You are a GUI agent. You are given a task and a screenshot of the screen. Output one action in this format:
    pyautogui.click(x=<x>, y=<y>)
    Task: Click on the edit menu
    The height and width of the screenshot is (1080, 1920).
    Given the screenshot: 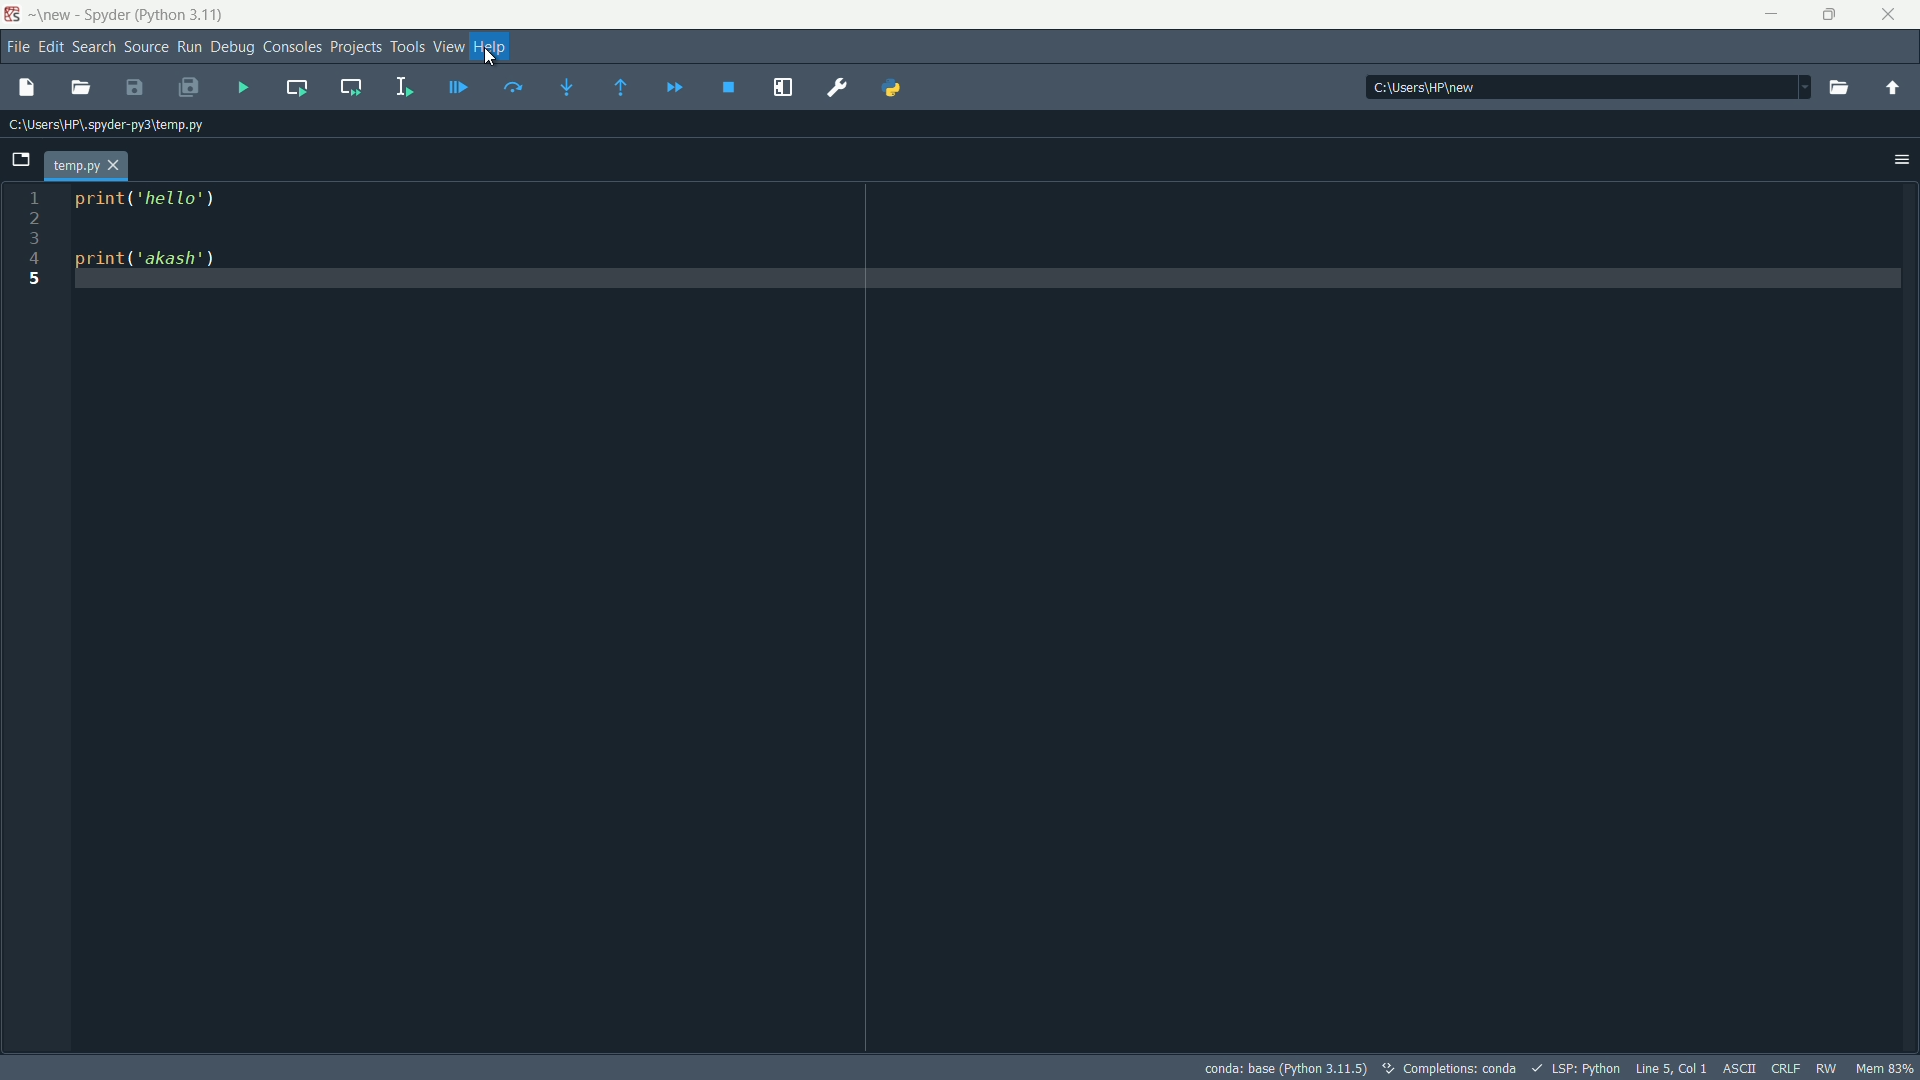 What is the action you would take?
    pyautogui.click(x=51, y=49)
    